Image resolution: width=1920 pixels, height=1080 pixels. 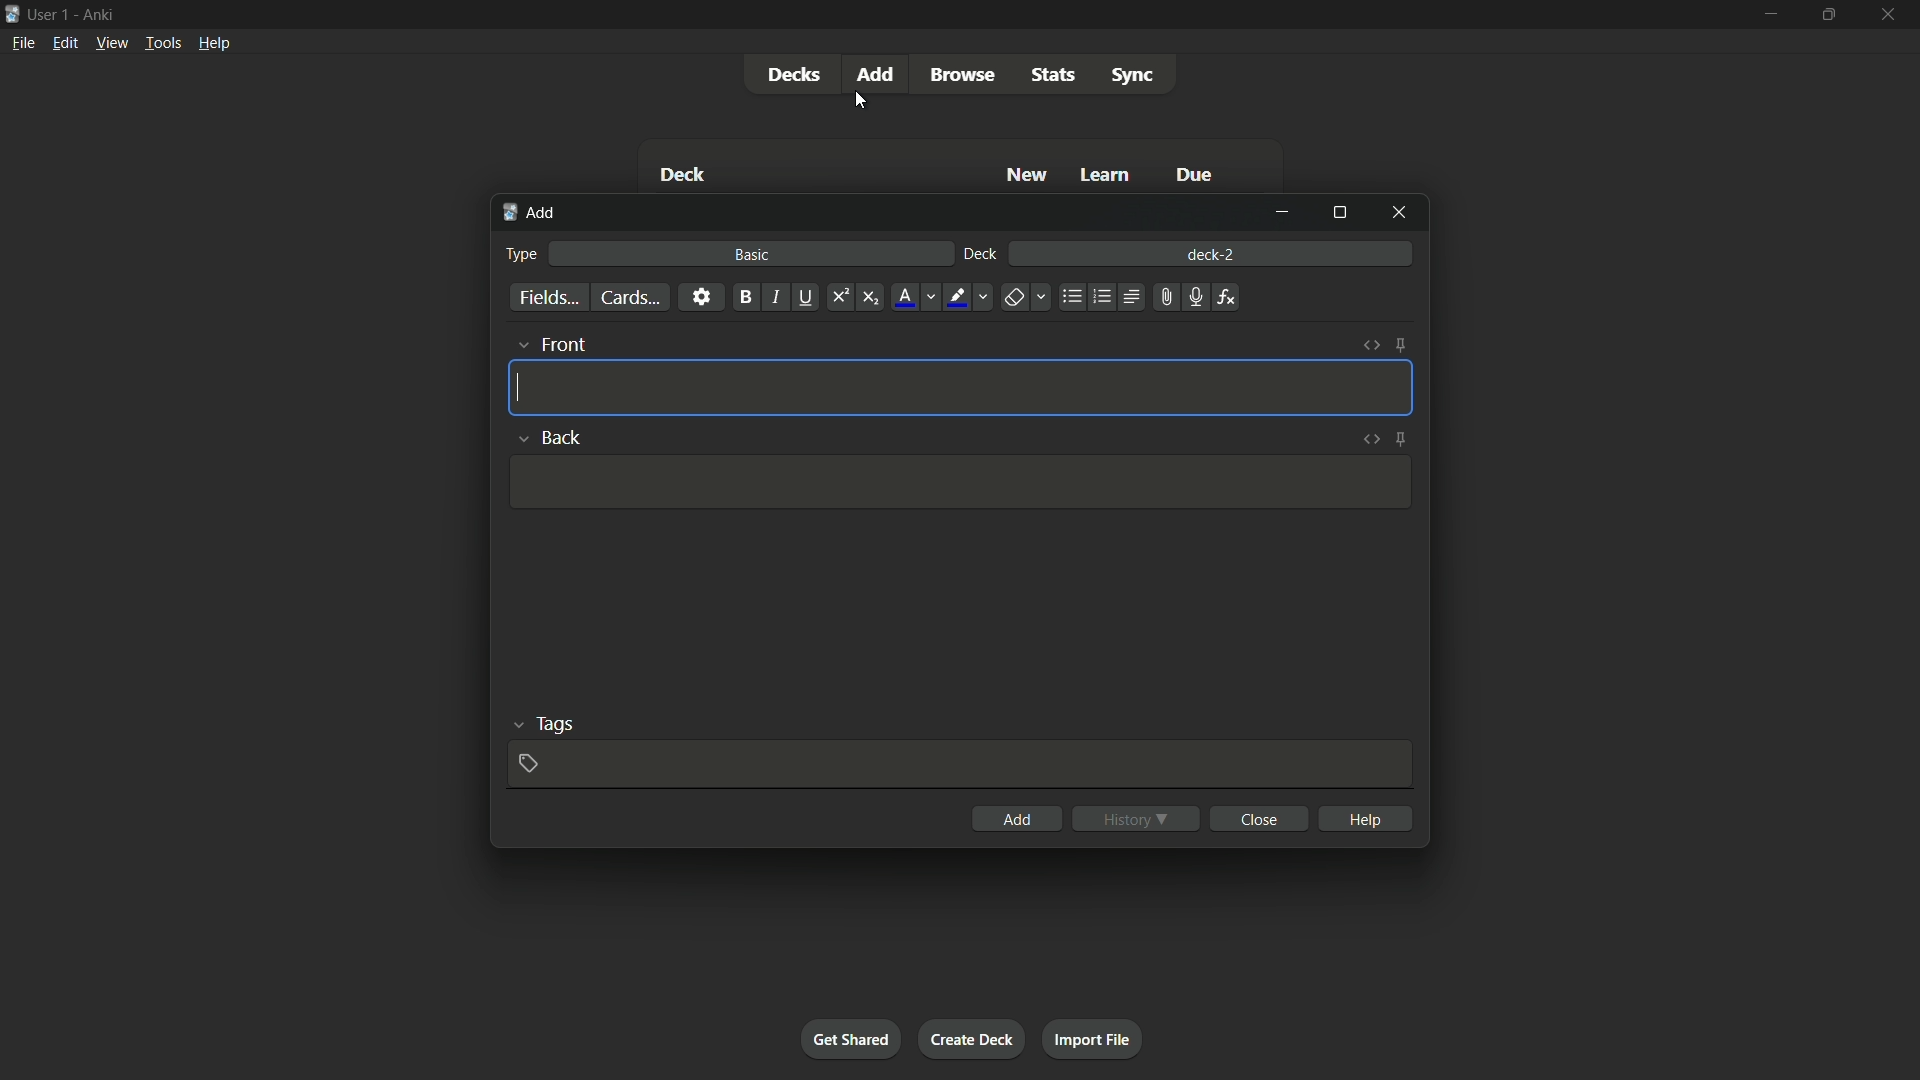 What do you see at coordinates (983, 255) in the screenshot?
I see `deck` at bounding box center [983, 255].